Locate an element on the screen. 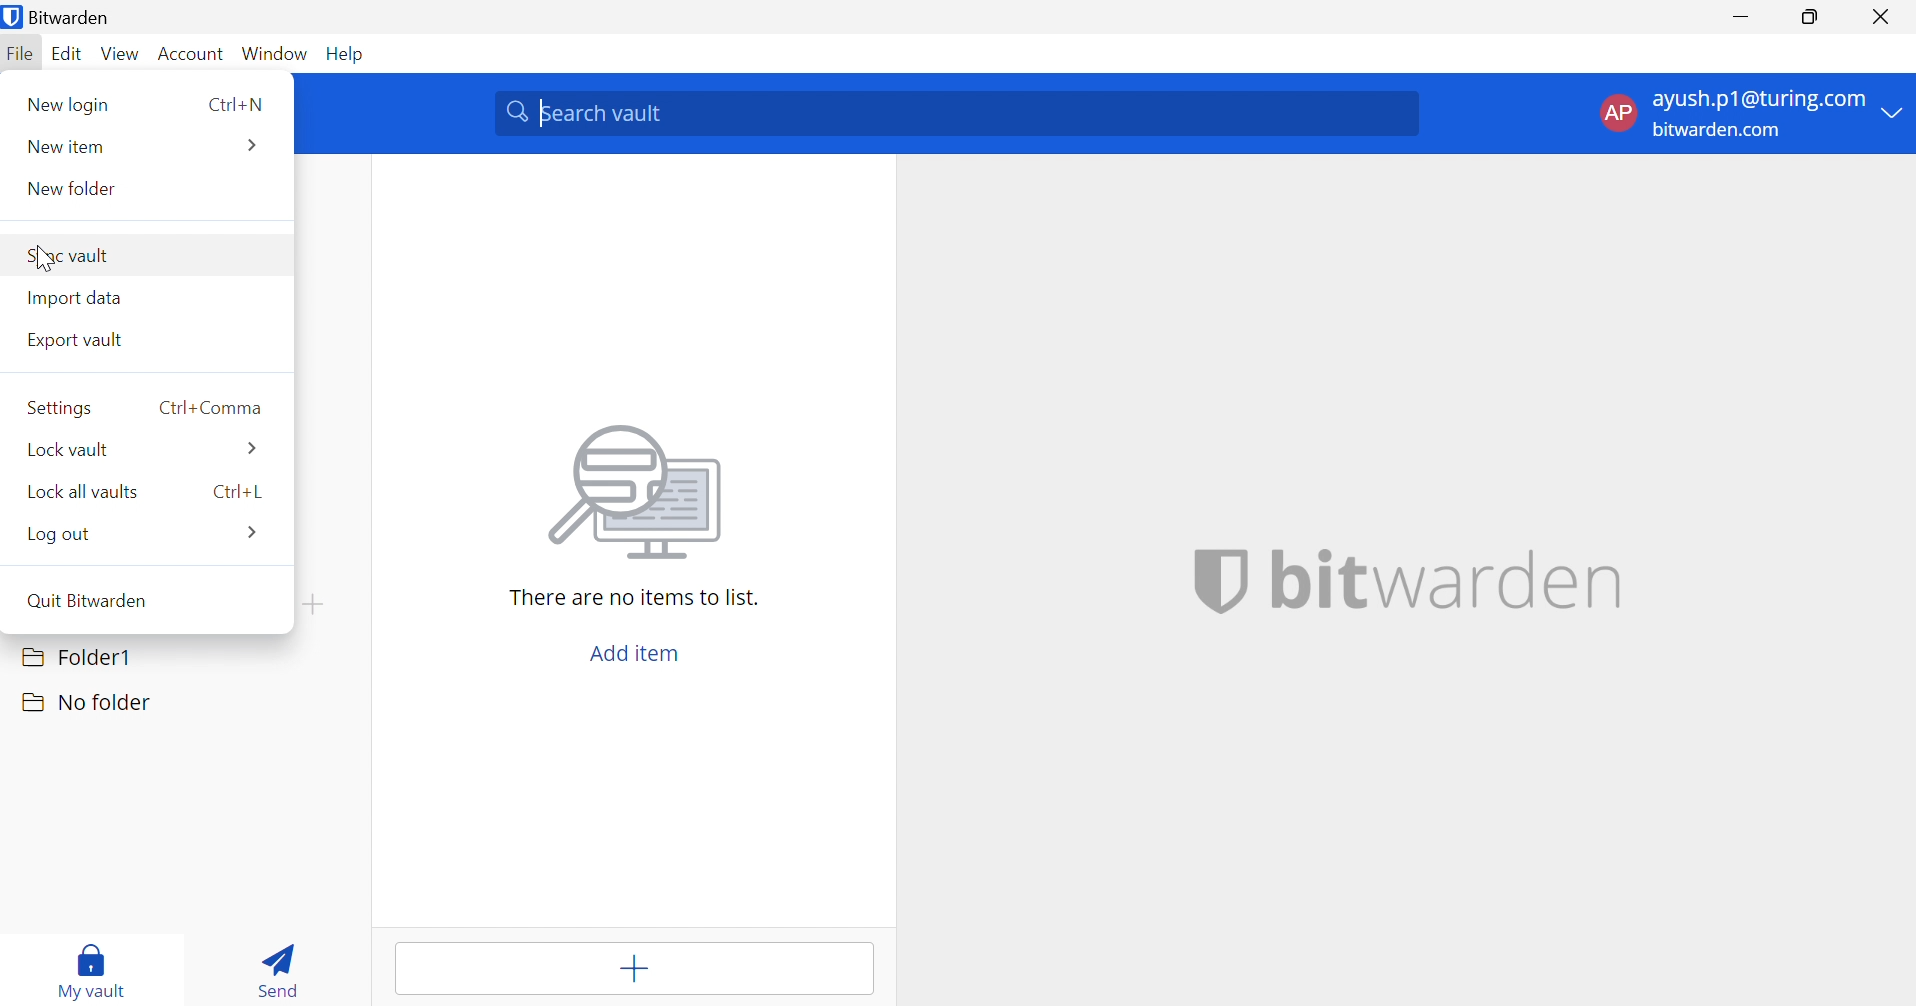 Image resolution: width=1916 pixels, height=1006 pixels. Search Vault is located at coordinates (961, 114).